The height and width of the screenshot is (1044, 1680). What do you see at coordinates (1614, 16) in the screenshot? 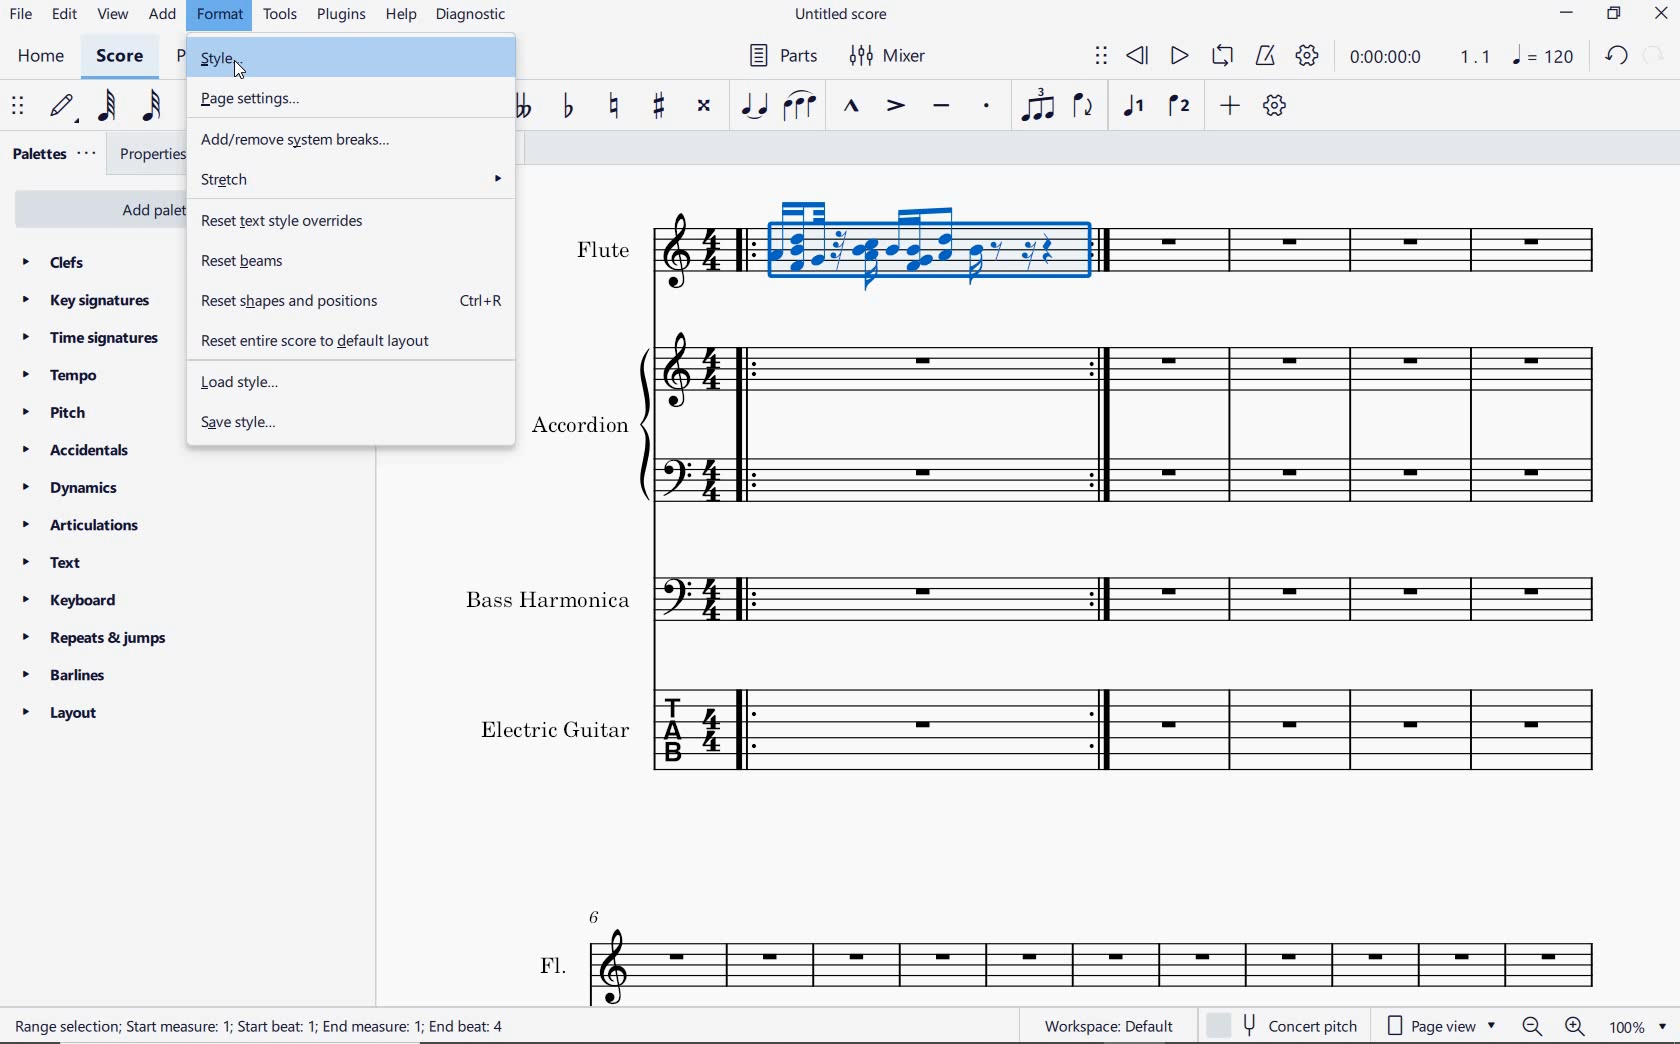
I see `RESTORE DOWN` at bounding box center [1614, 16].